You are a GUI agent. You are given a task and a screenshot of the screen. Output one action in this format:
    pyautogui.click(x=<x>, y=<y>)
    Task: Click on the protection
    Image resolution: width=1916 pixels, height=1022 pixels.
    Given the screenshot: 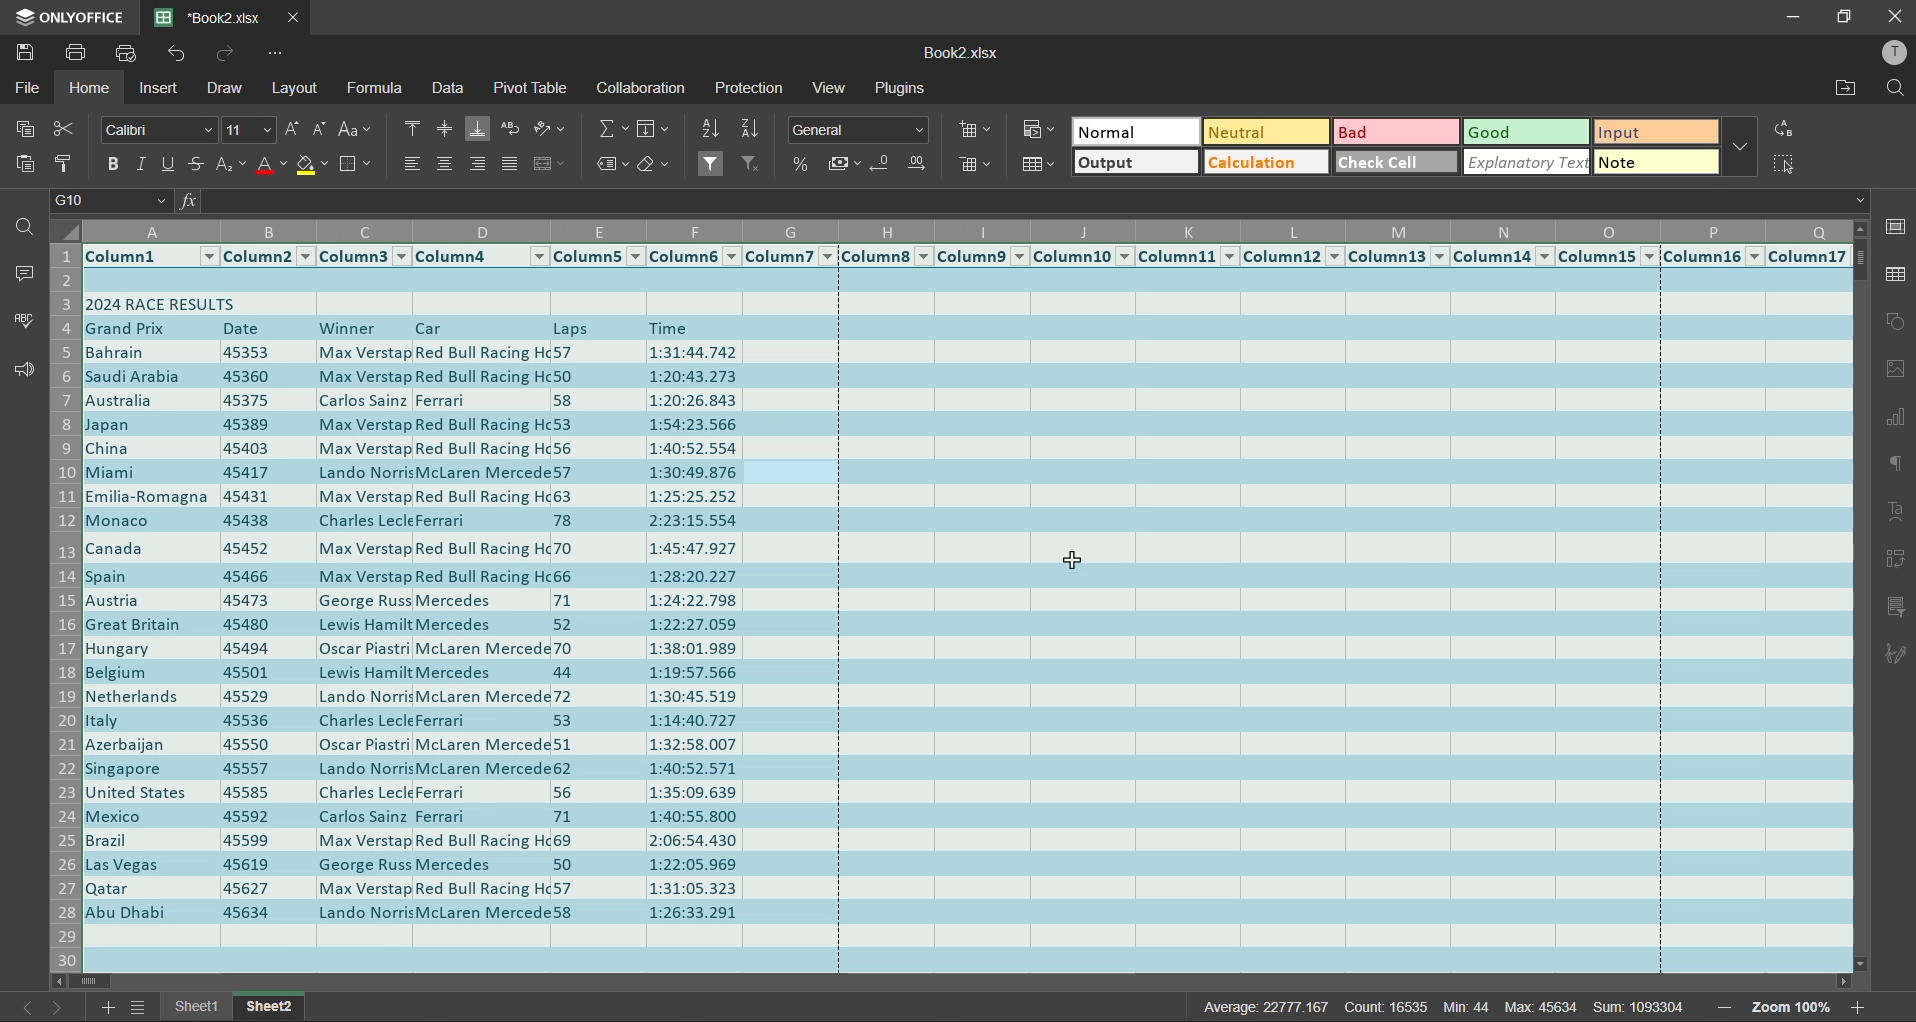 What is the action you would take?
    pyautogui.click(x=752, y=91)
    